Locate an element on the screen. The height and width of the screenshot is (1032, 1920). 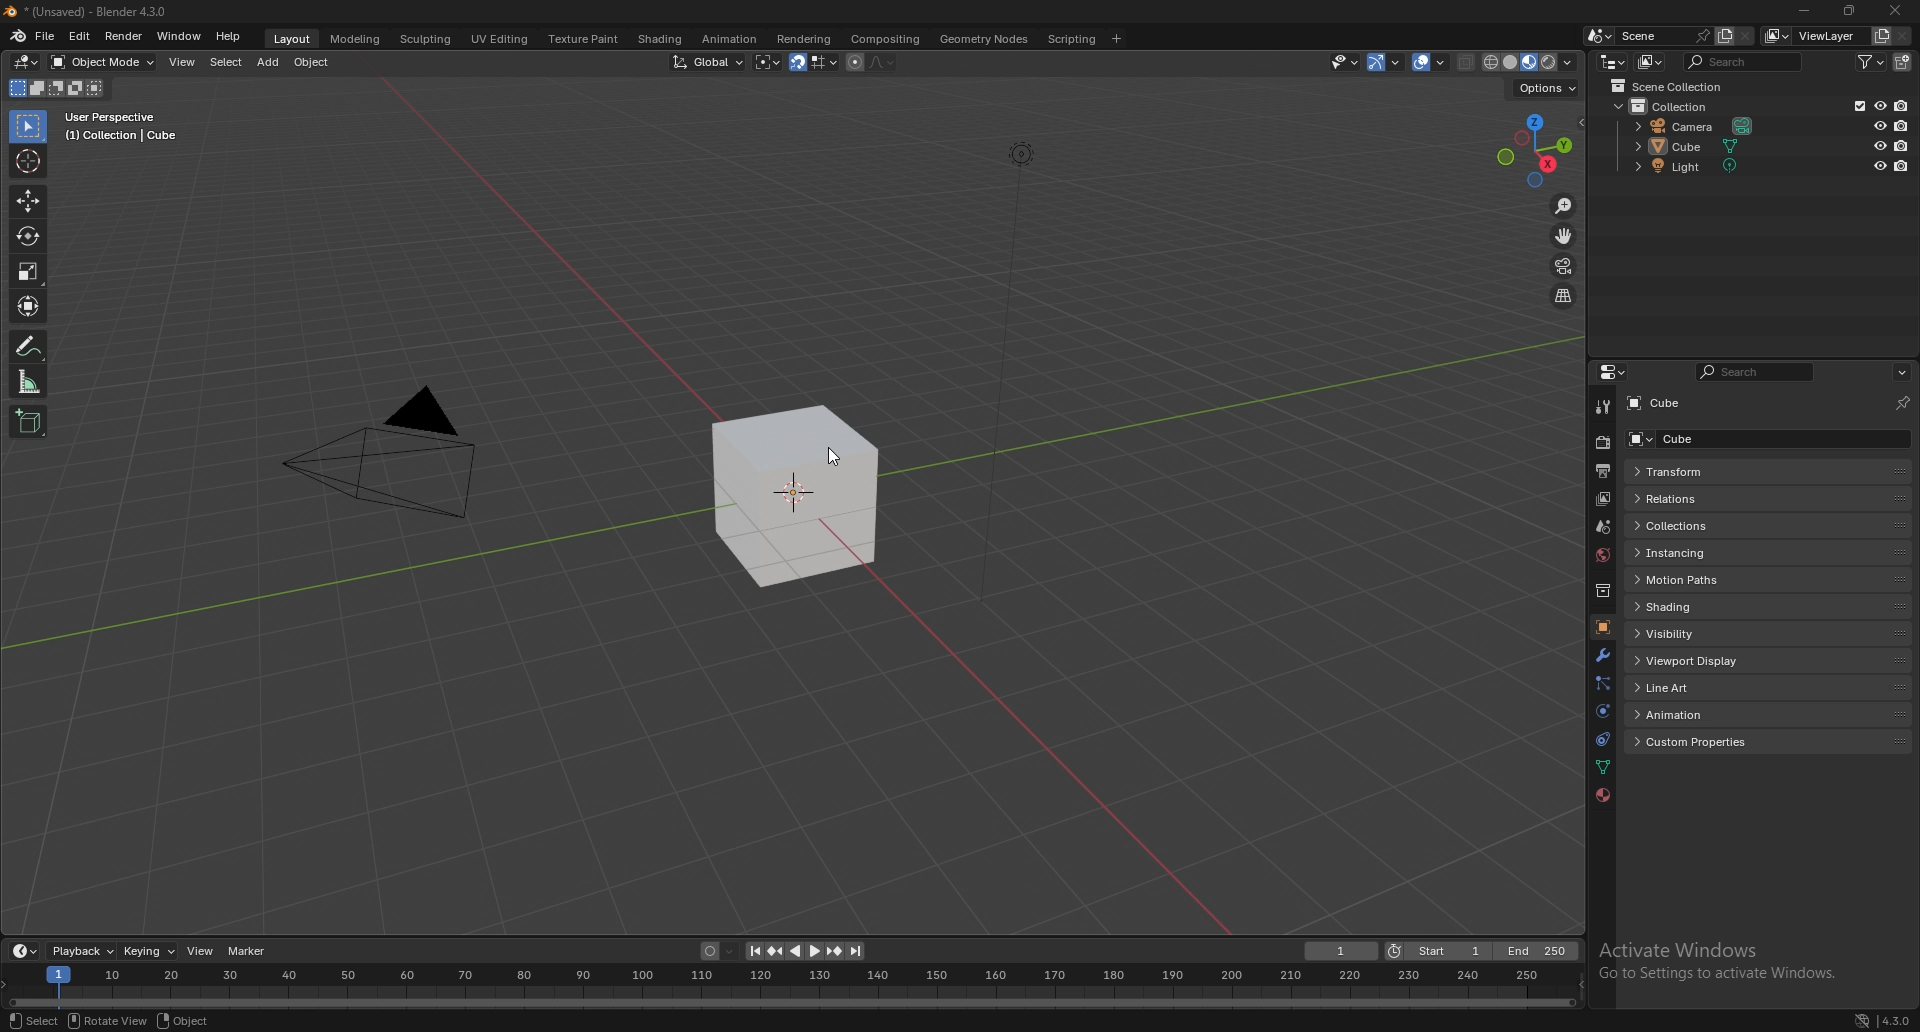
modeling is located at coordinates (354, 38).